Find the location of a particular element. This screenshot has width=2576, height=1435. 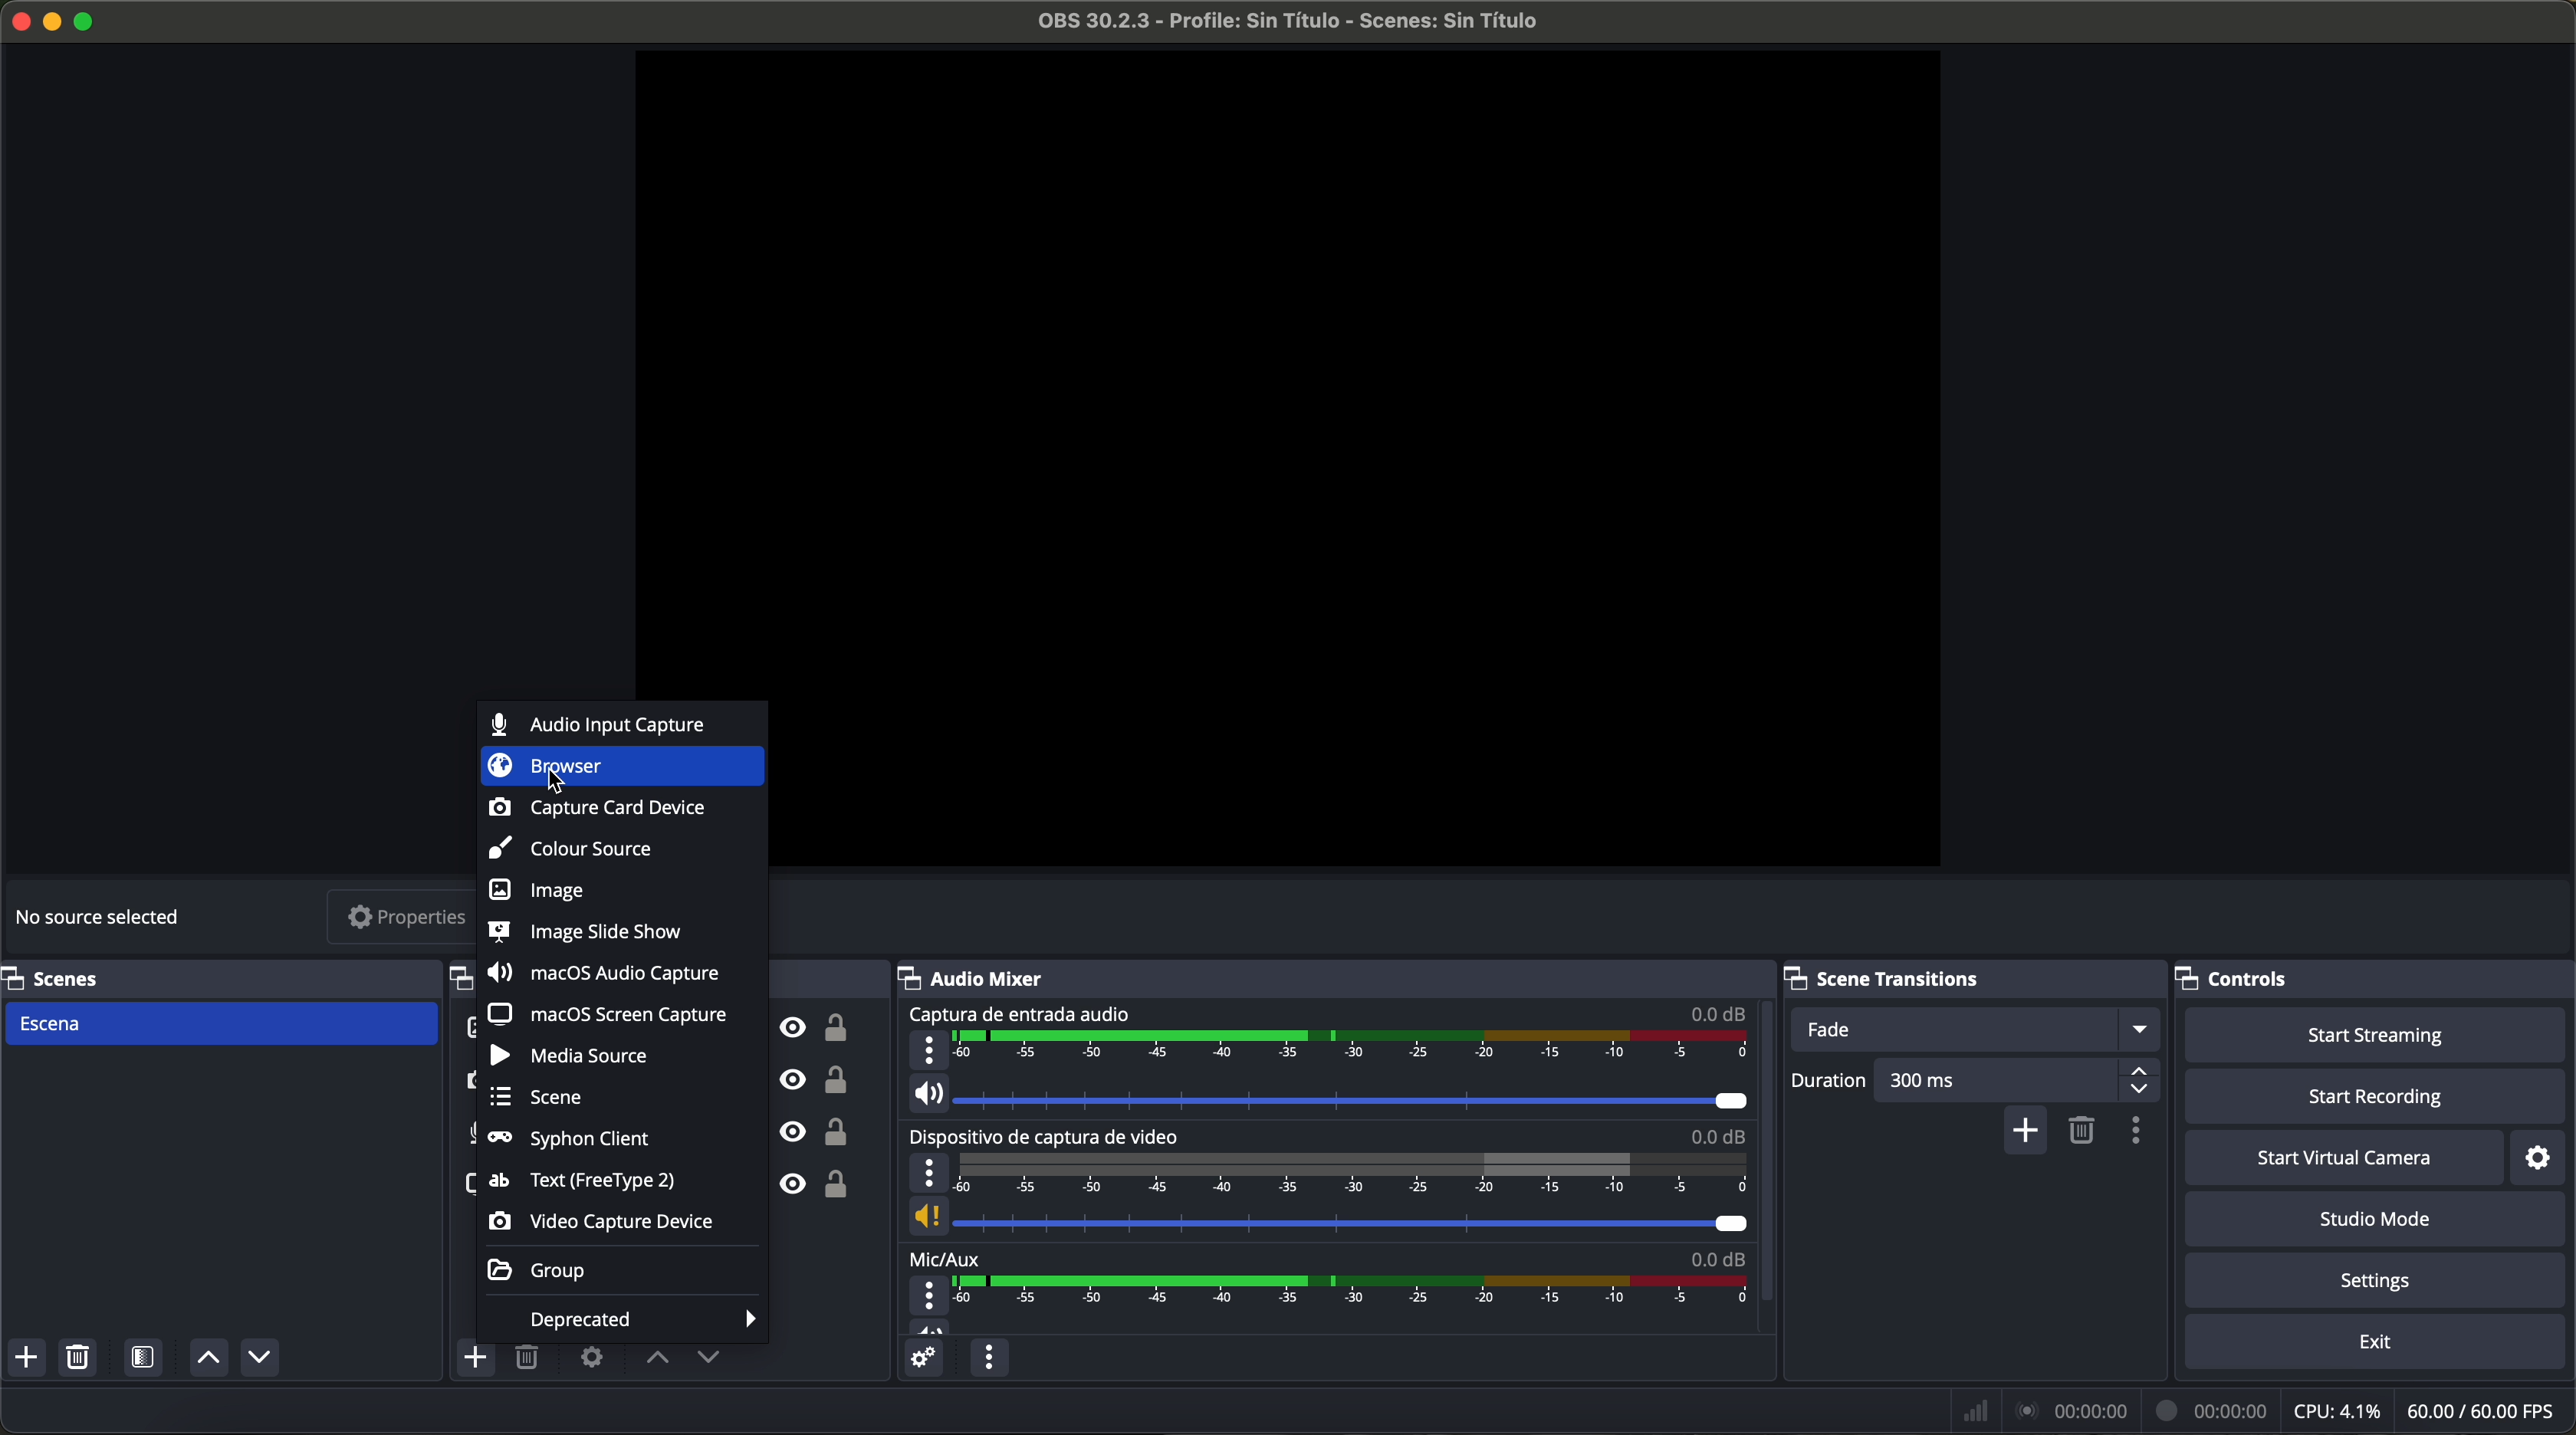

macOS audio capture is located at coordinates (607, 975).